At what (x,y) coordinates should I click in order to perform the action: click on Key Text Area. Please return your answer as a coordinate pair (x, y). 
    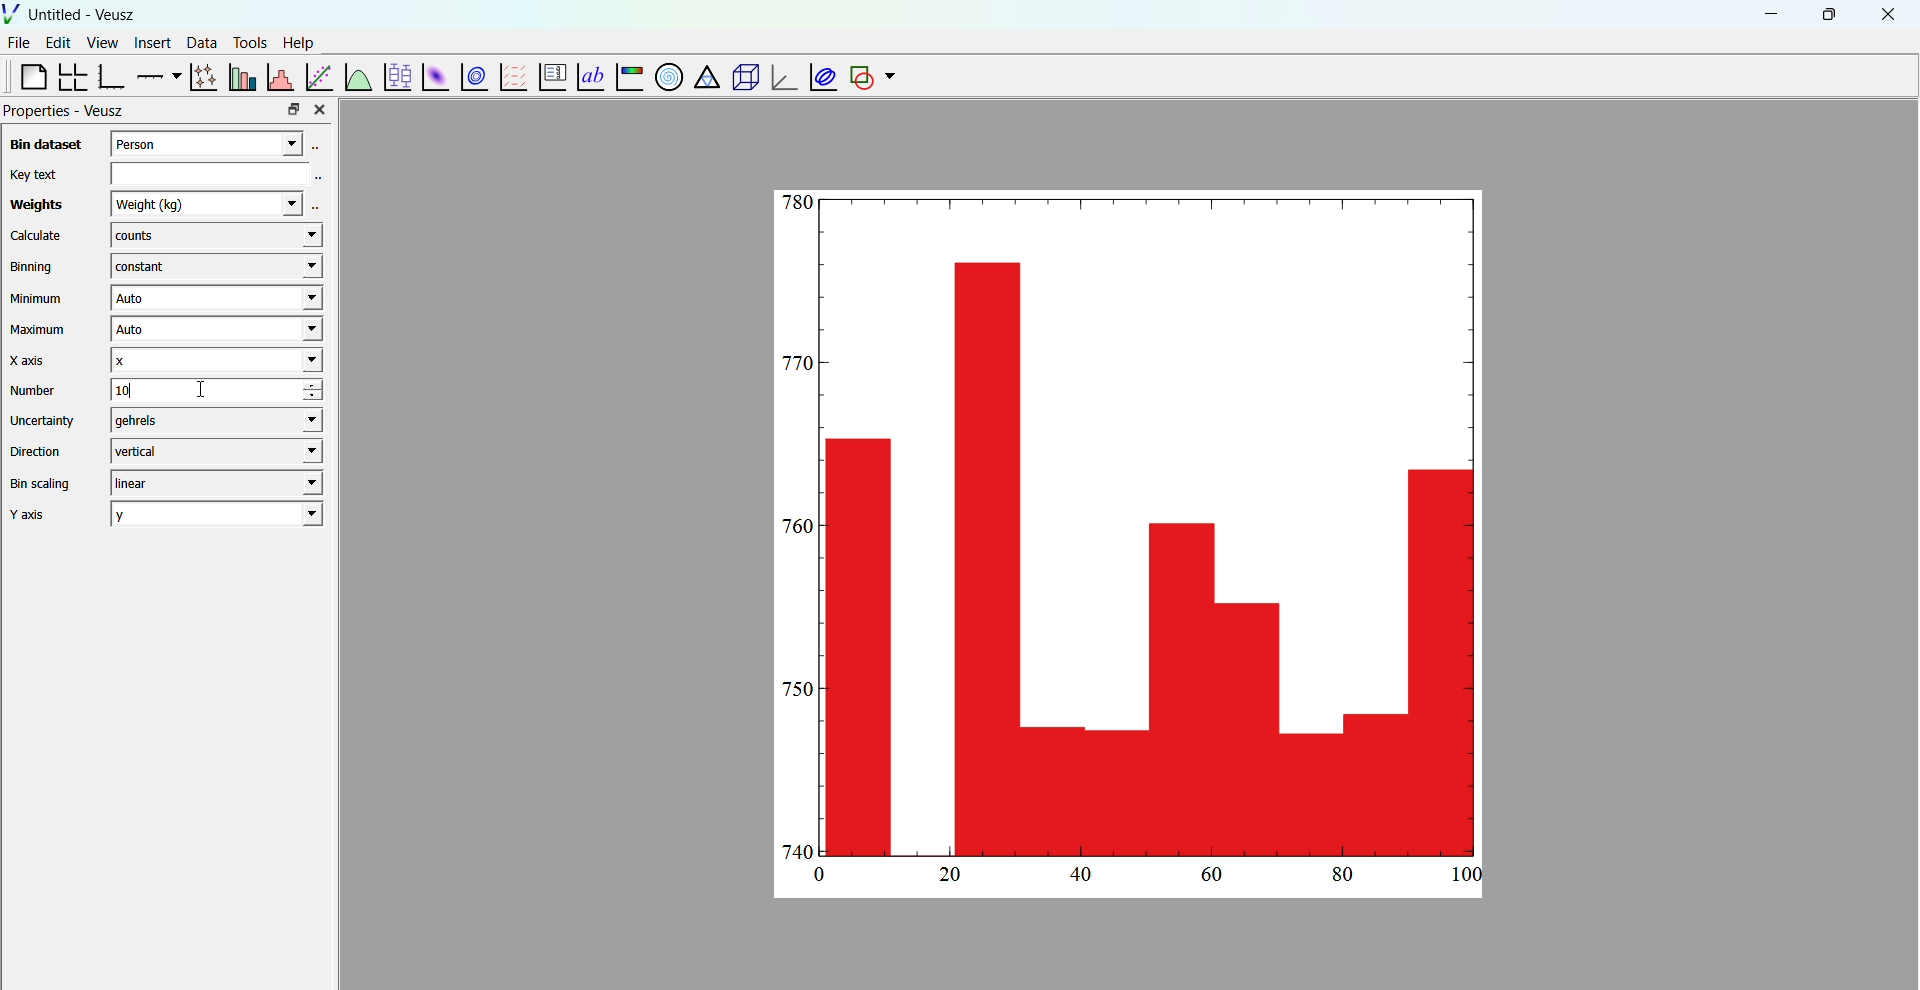
    Looking at the image, I should click on (221, 172).